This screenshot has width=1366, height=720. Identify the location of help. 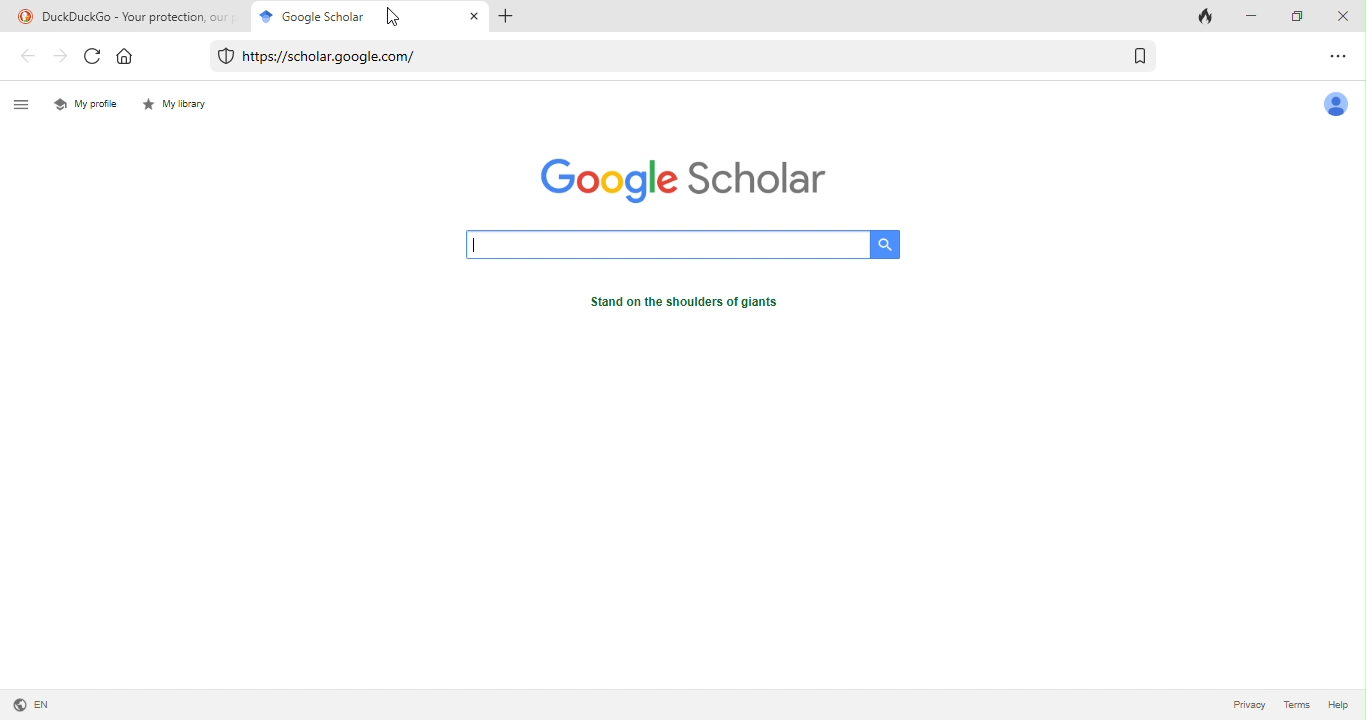
(1337, 706).